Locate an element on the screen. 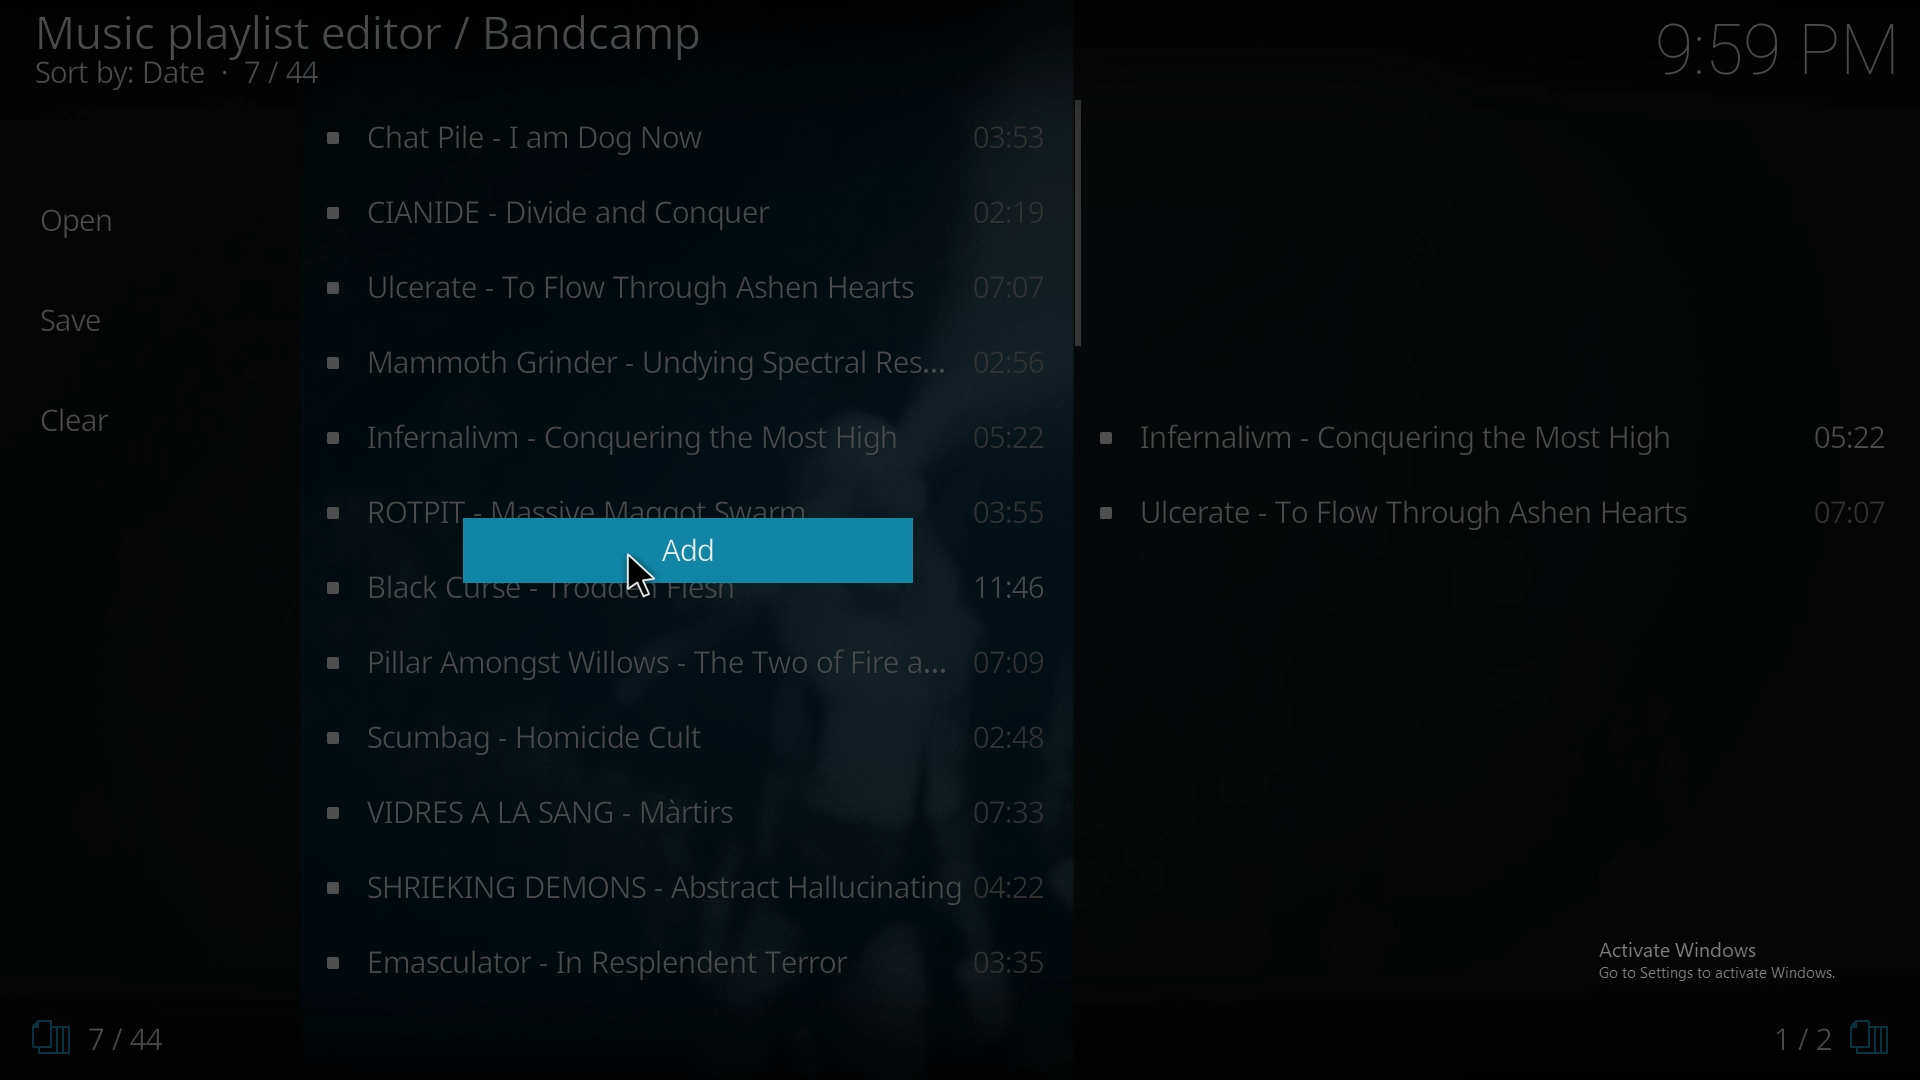 The height and width of the screenshot is (1080, 1920). 9:59 PM is located at coordinates (1768, 55).